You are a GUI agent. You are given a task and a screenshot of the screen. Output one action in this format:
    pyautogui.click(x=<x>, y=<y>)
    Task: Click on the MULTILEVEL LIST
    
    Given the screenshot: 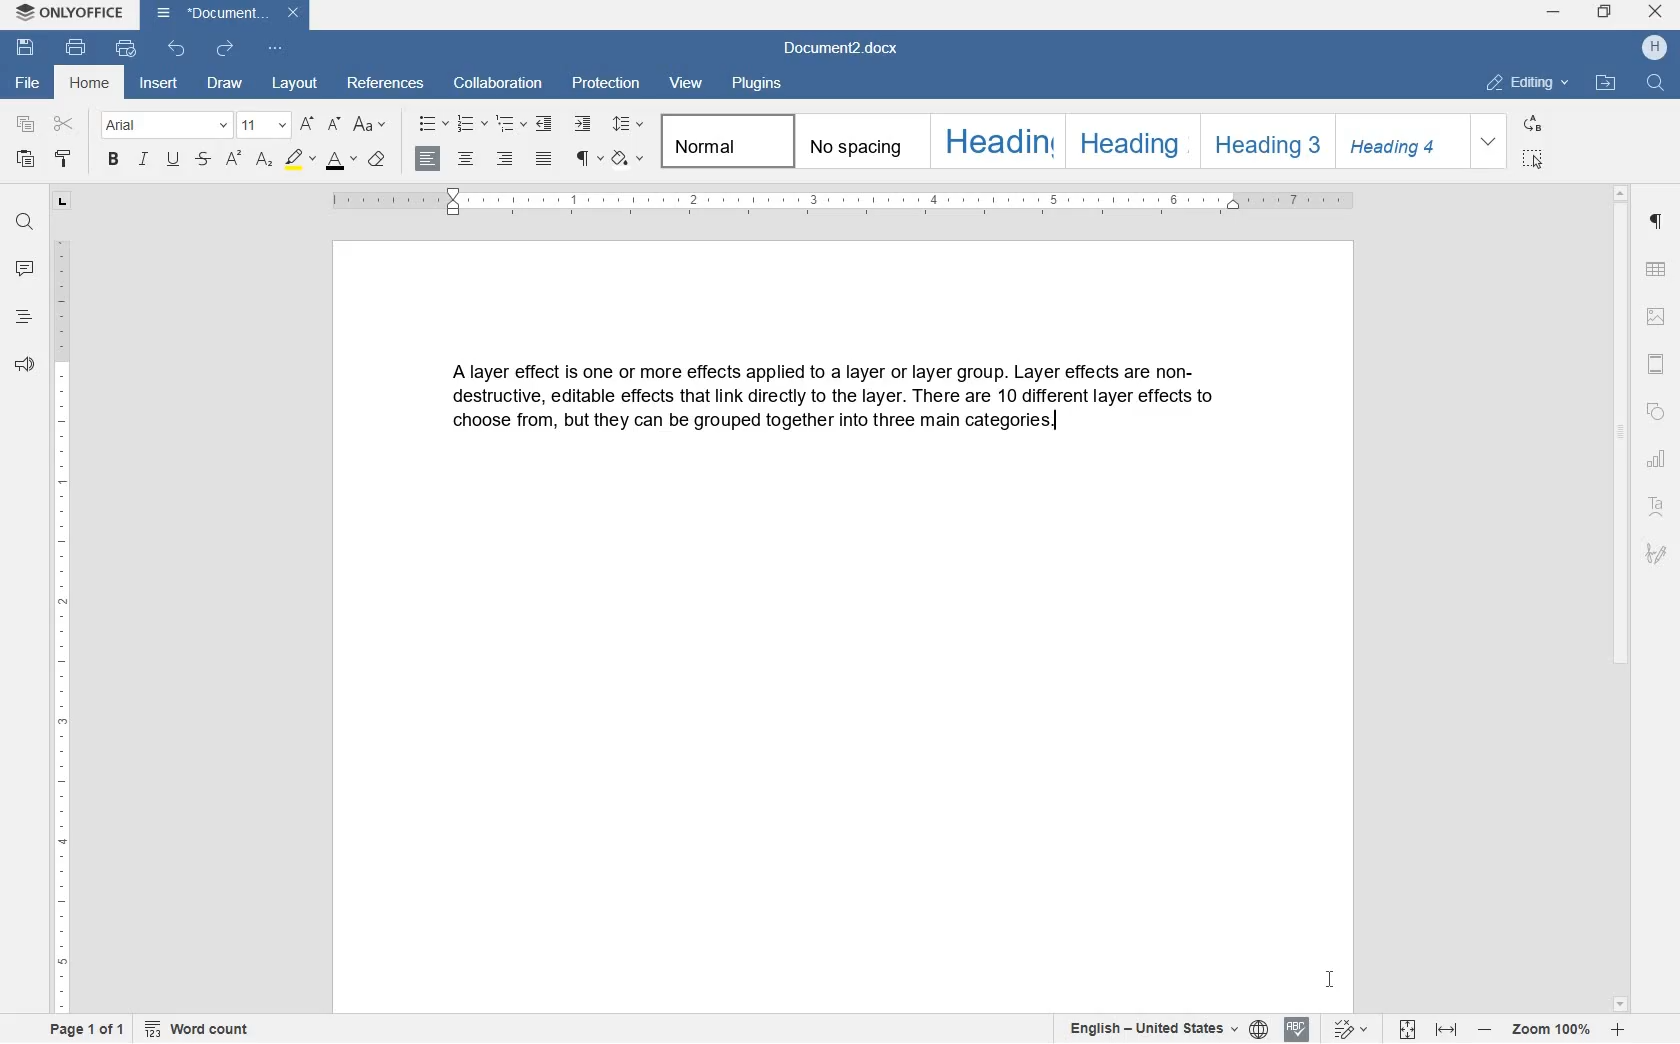 What is the action you would take?
    pyautogui.click(x=511, y=125)
    